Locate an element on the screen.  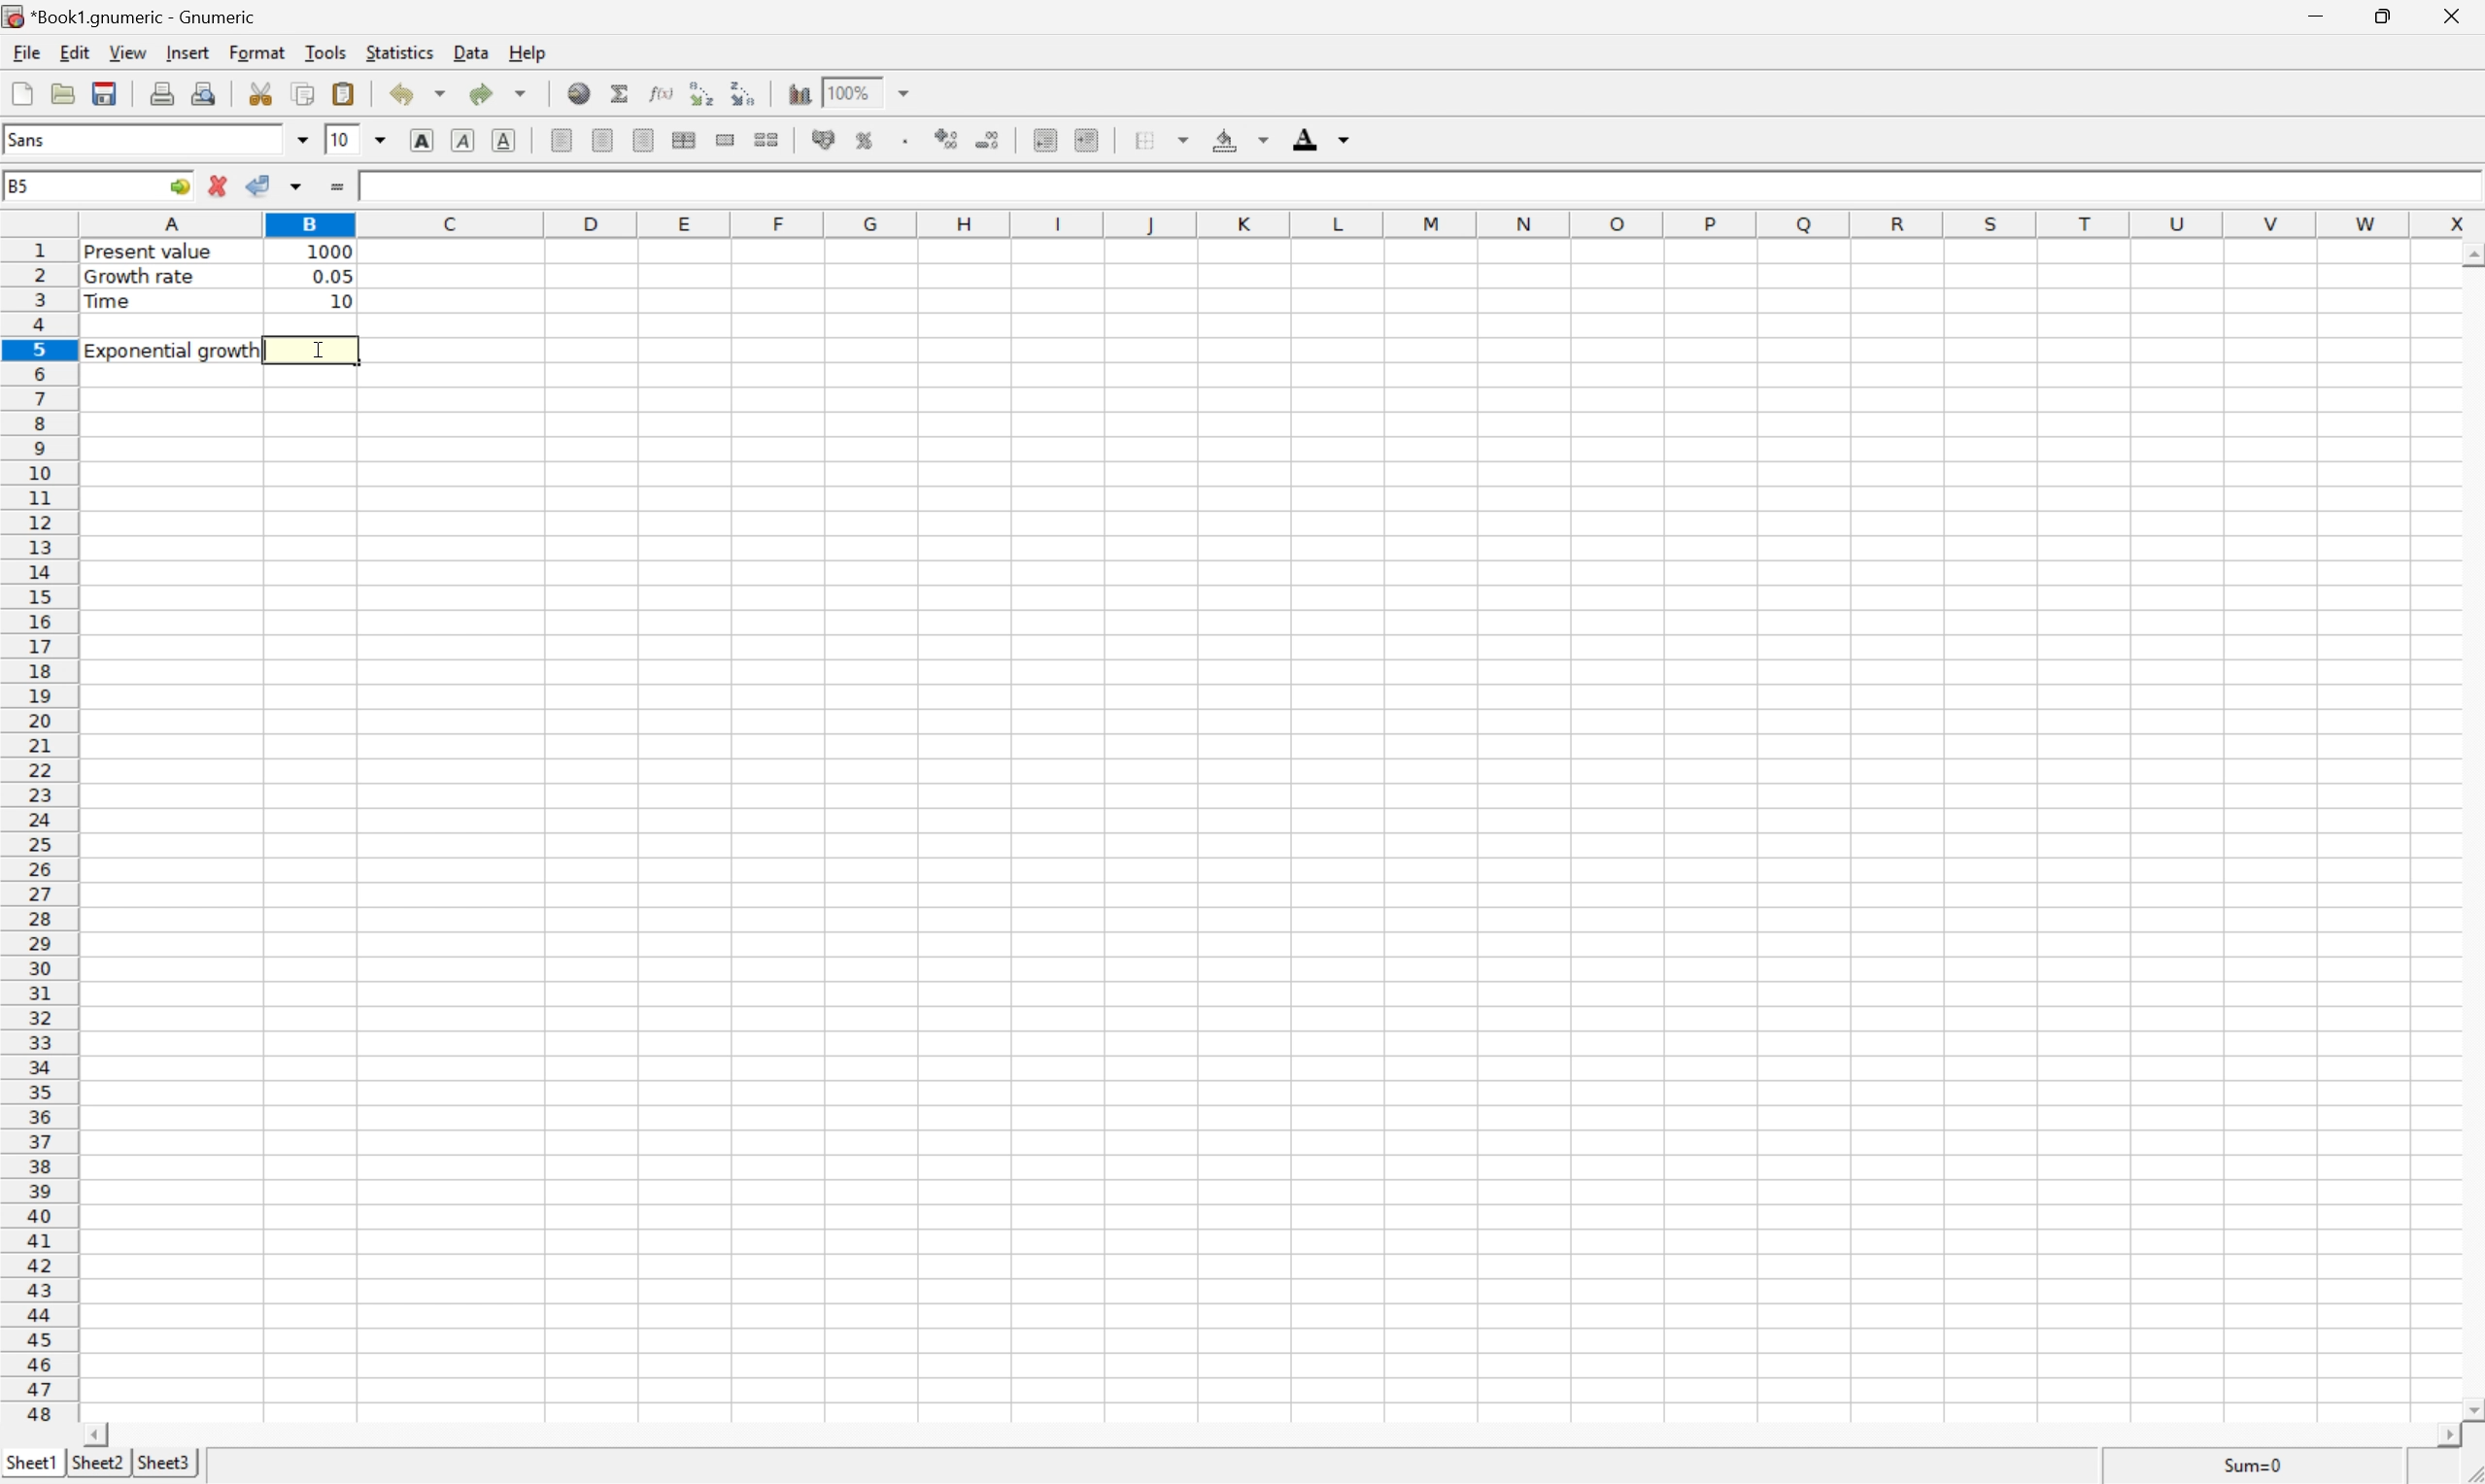
Help is located at coordinates (528, 53).